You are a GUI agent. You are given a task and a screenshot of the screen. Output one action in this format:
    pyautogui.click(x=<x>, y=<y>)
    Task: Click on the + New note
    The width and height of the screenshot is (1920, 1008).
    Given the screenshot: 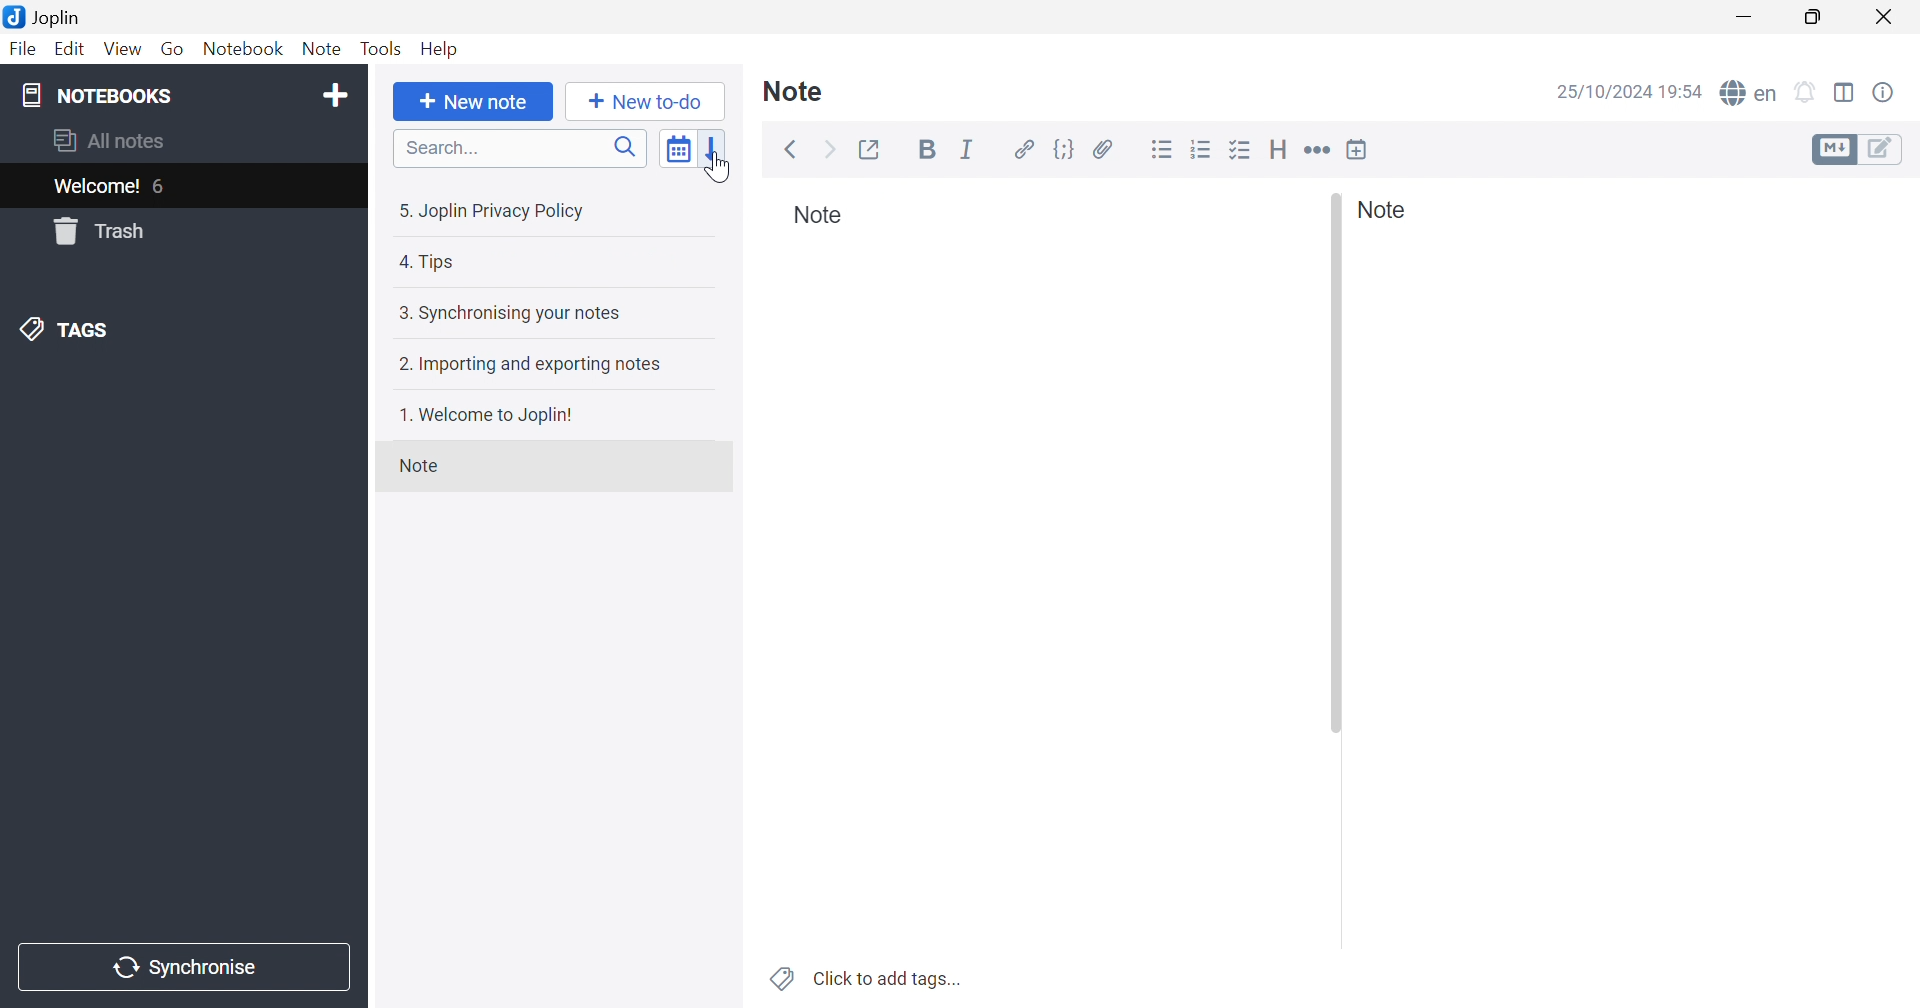 What is the action you would take?
    pyautogui.click(x=473, y=104)
    